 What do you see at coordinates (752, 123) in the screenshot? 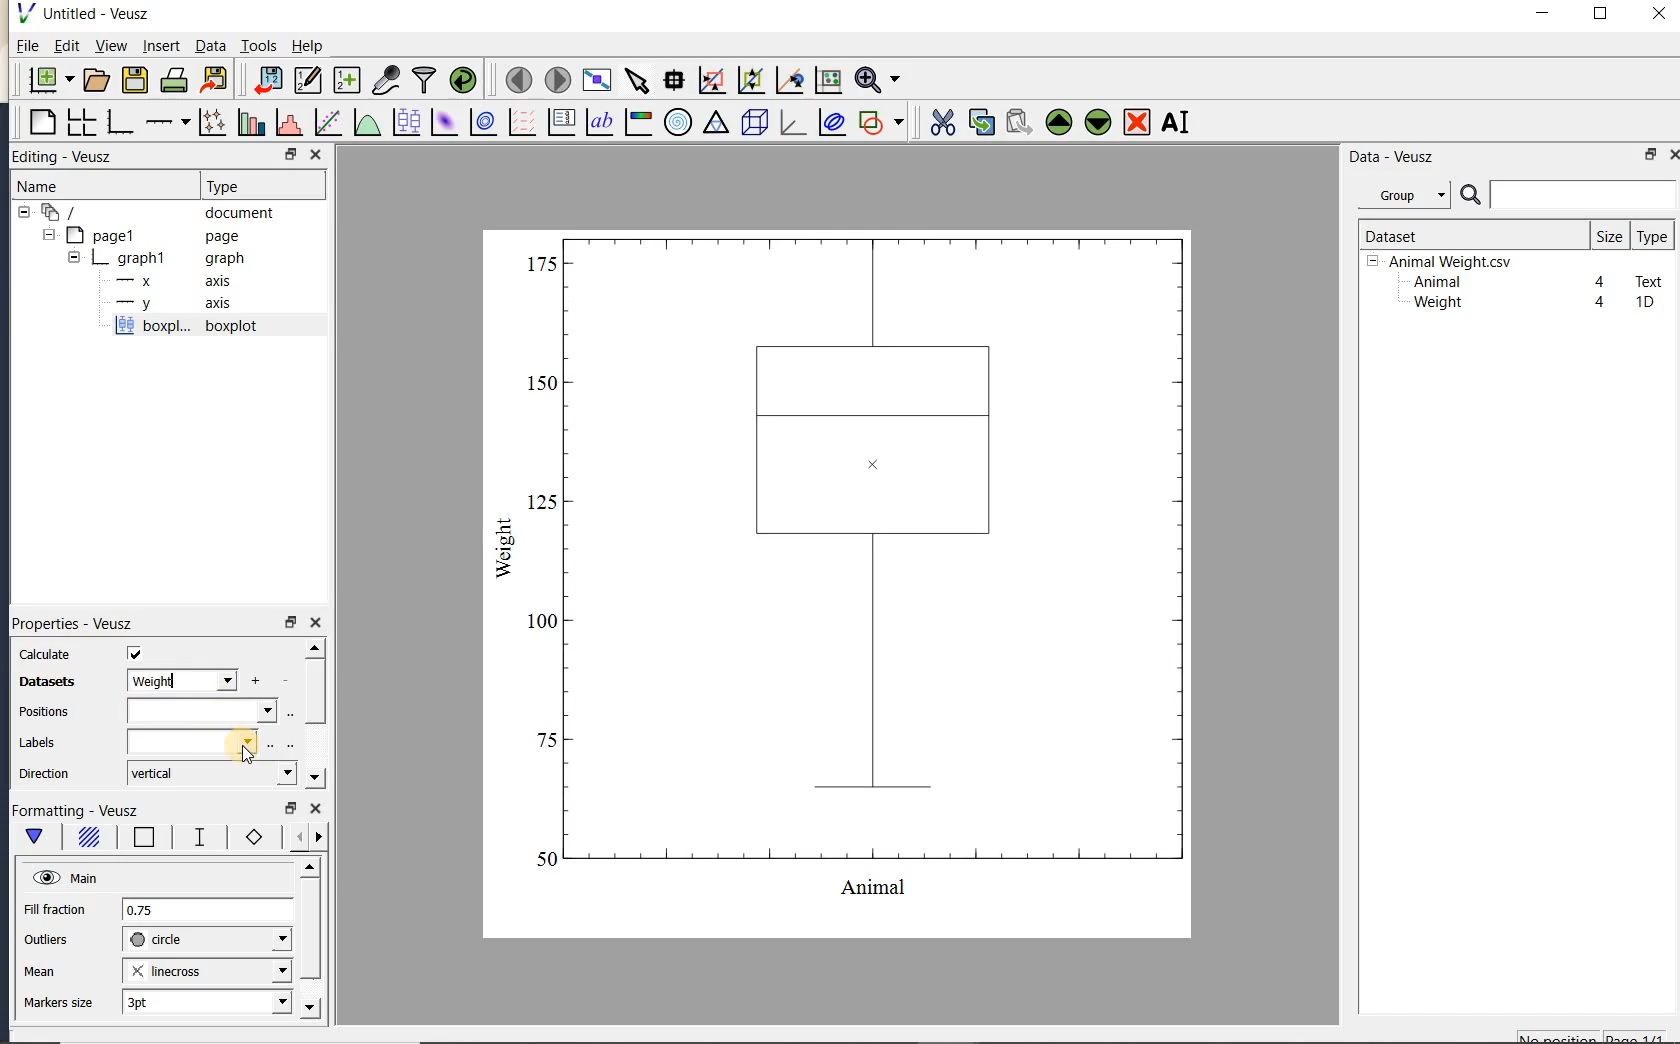
I see `3d scene` at bounding box center [752, 123].